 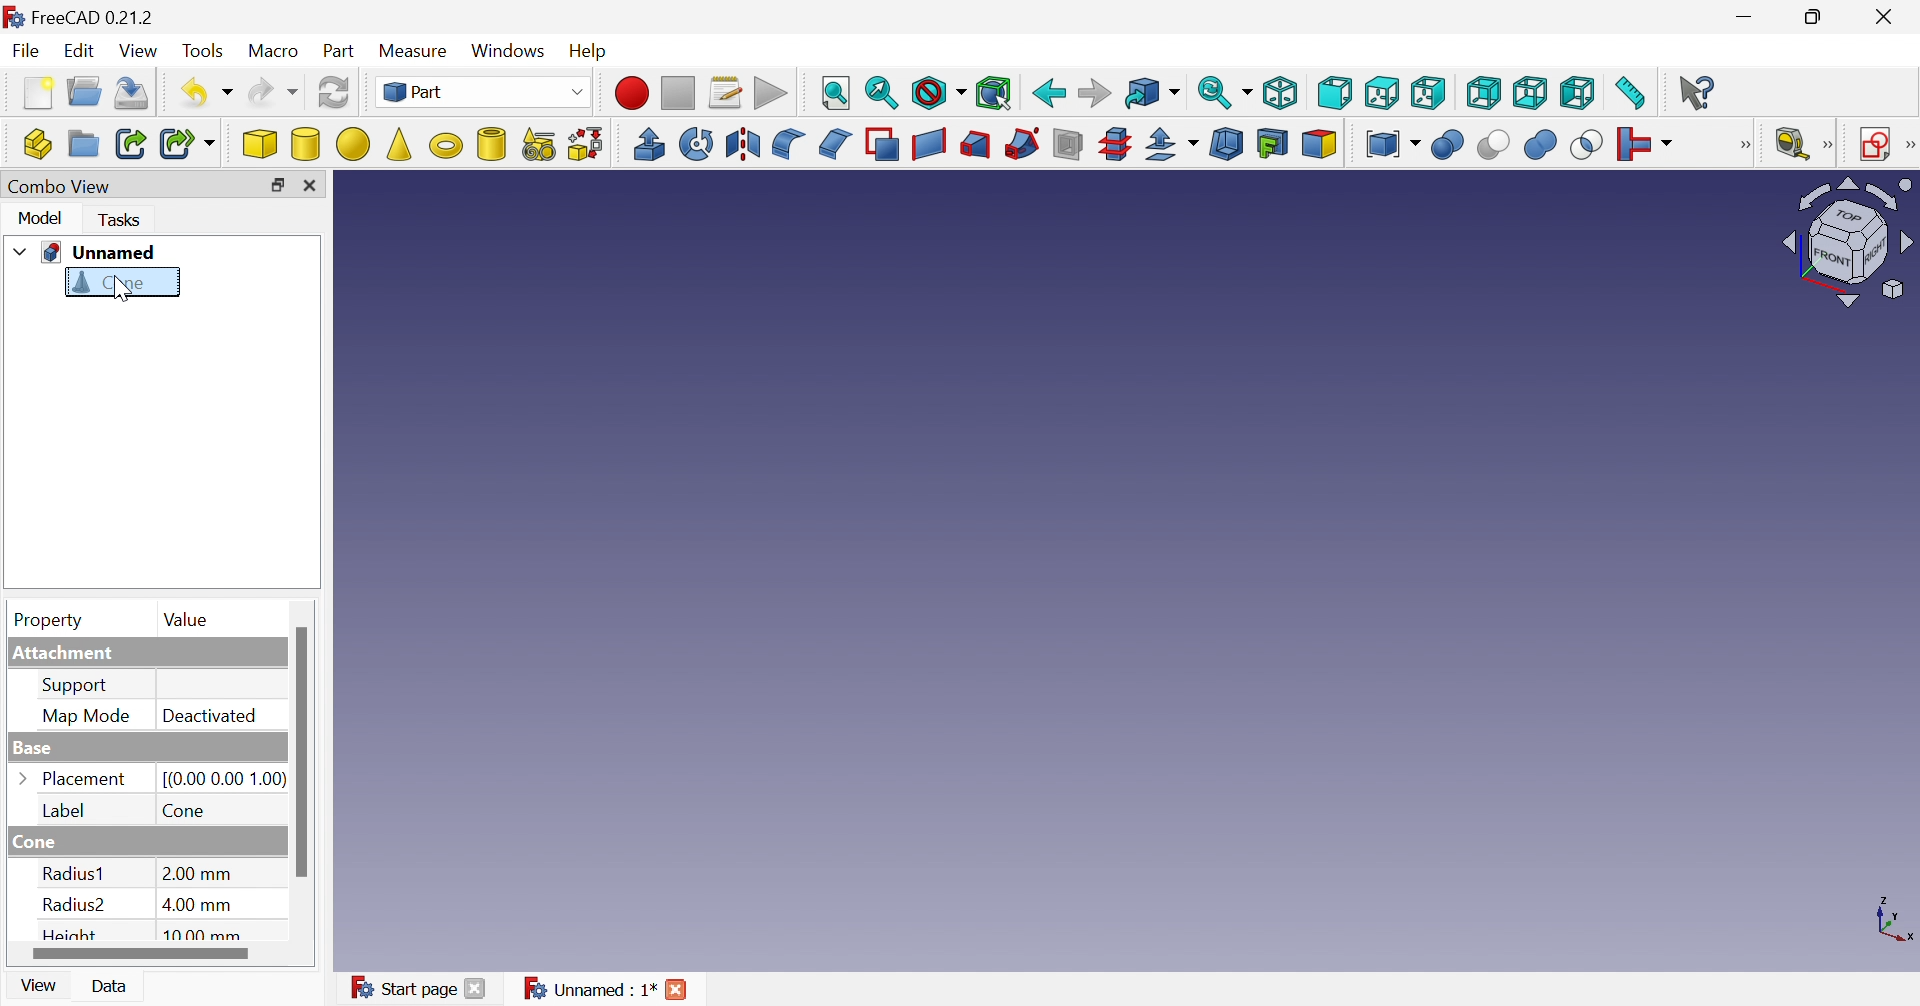 I want to click on Edit, so click(x=80, y=52).